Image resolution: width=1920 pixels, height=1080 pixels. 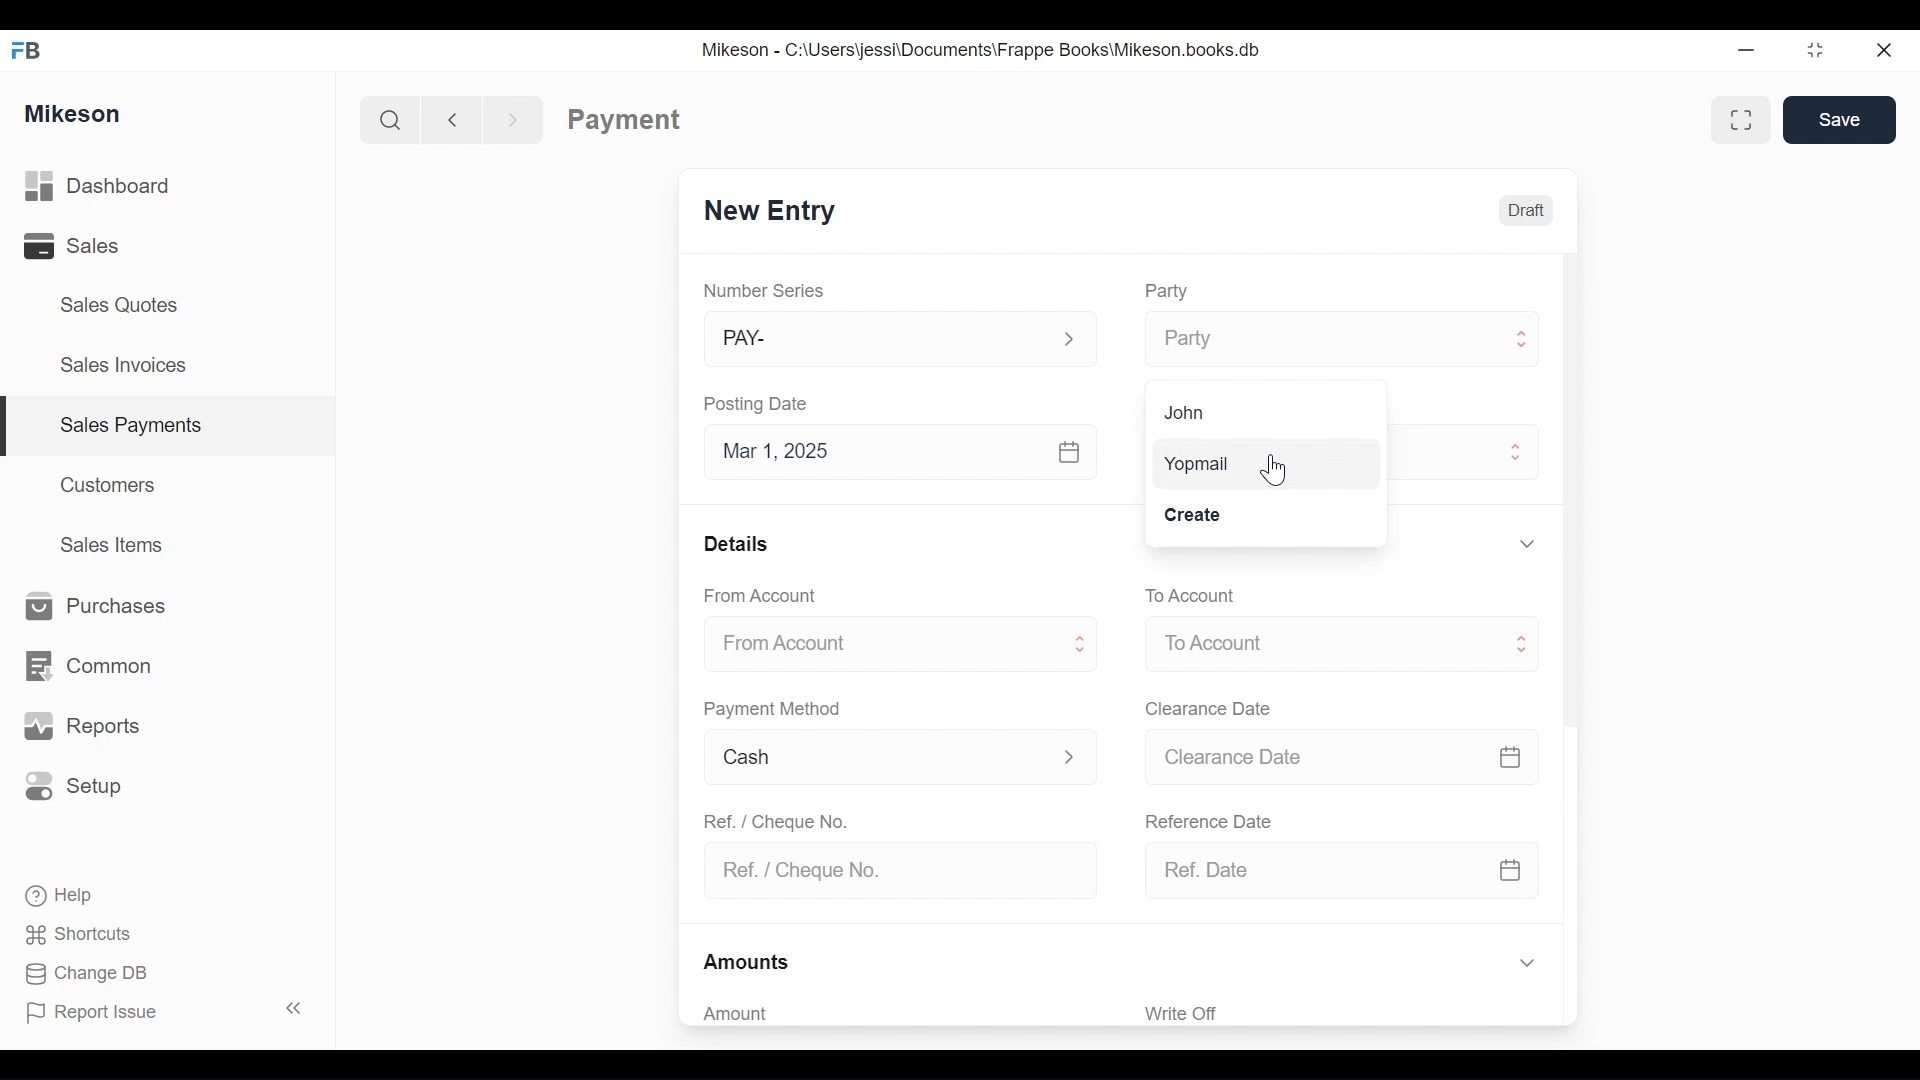 I want to click on Help, so click(x=74, y=895).